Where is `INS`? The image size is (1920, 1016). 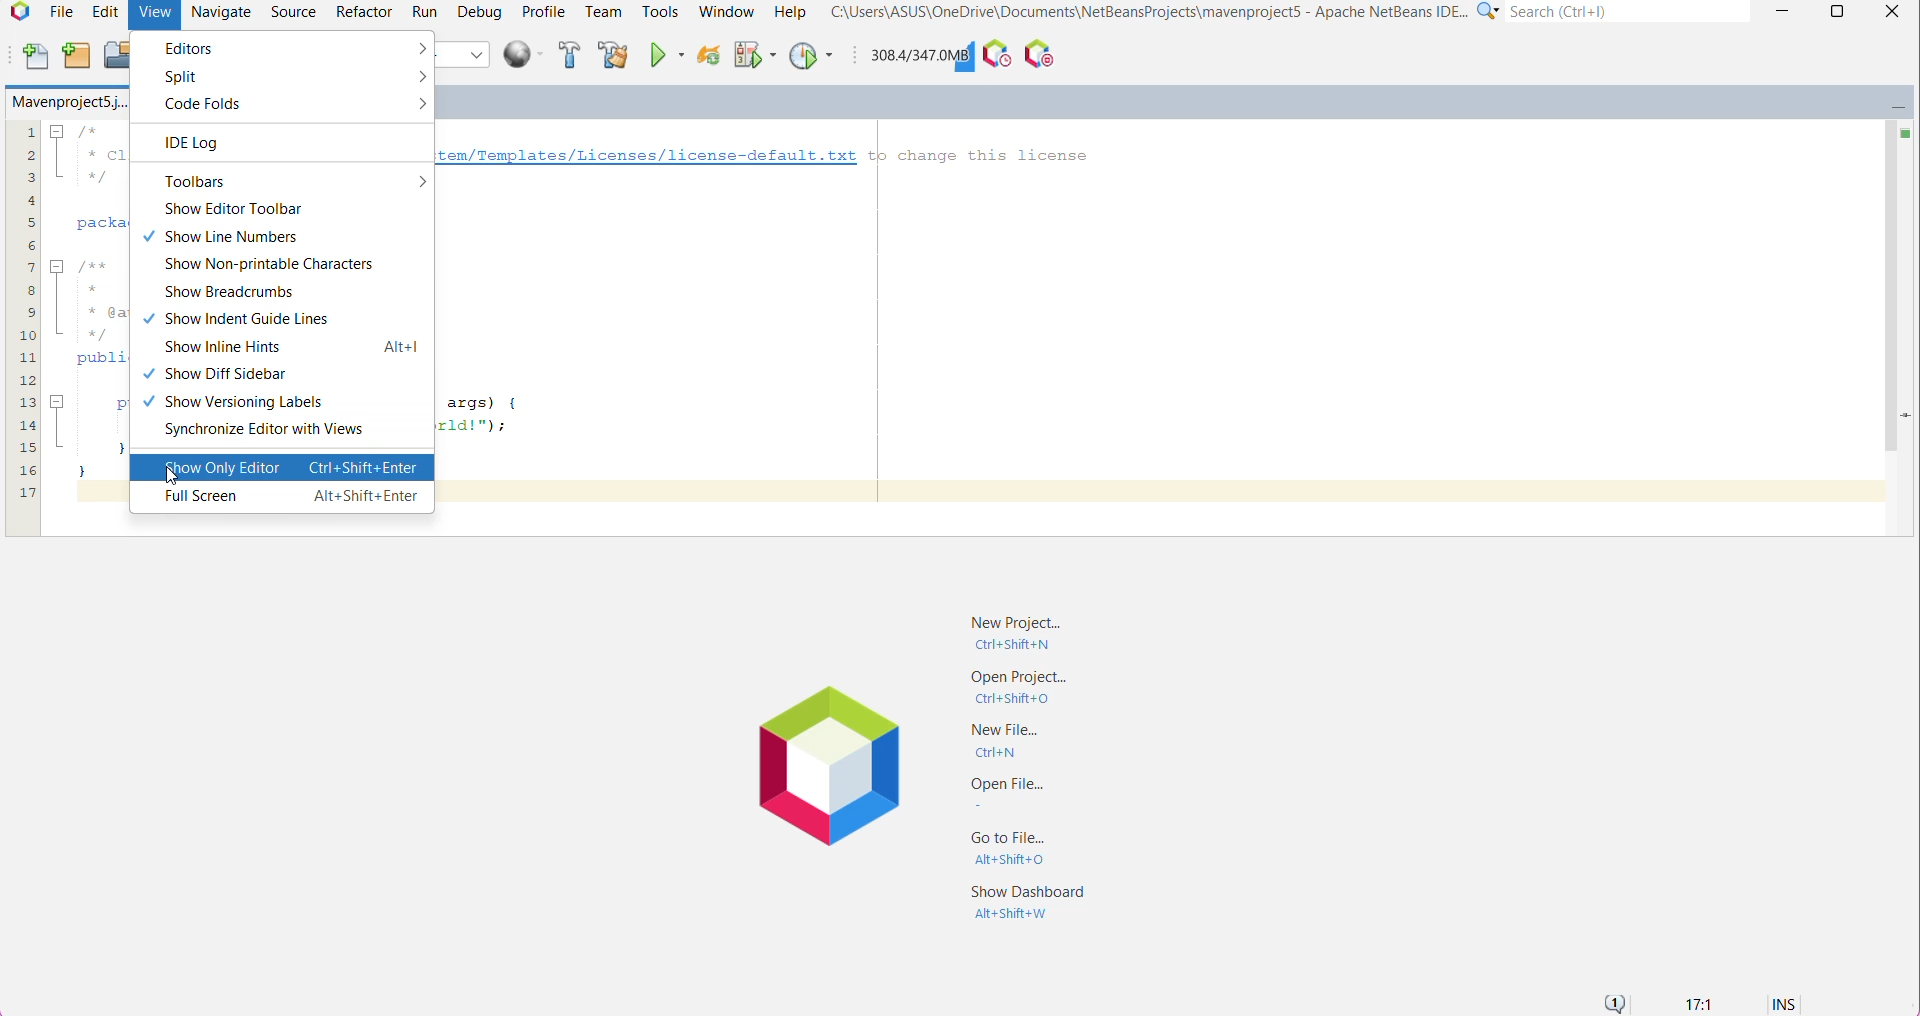 INS is located at coordinates (1787, 1002).